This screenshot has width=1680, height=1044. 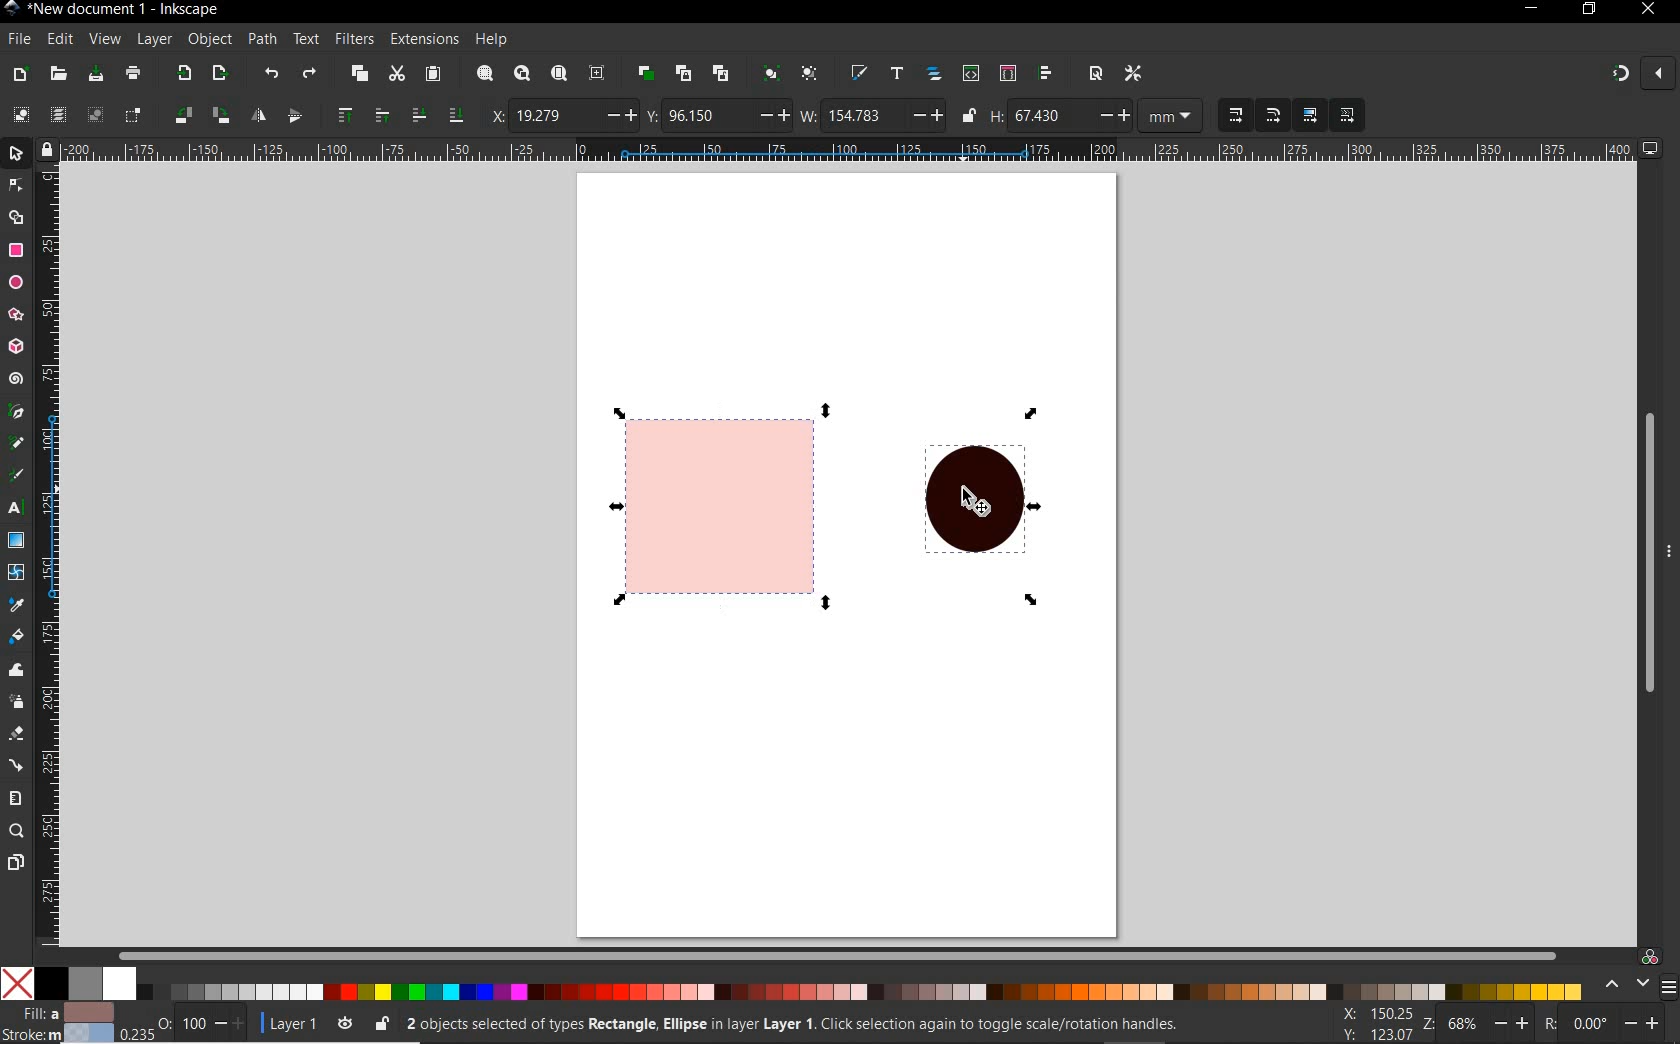 I want to click on xy coordinates, so click(x=1383, y=1025).